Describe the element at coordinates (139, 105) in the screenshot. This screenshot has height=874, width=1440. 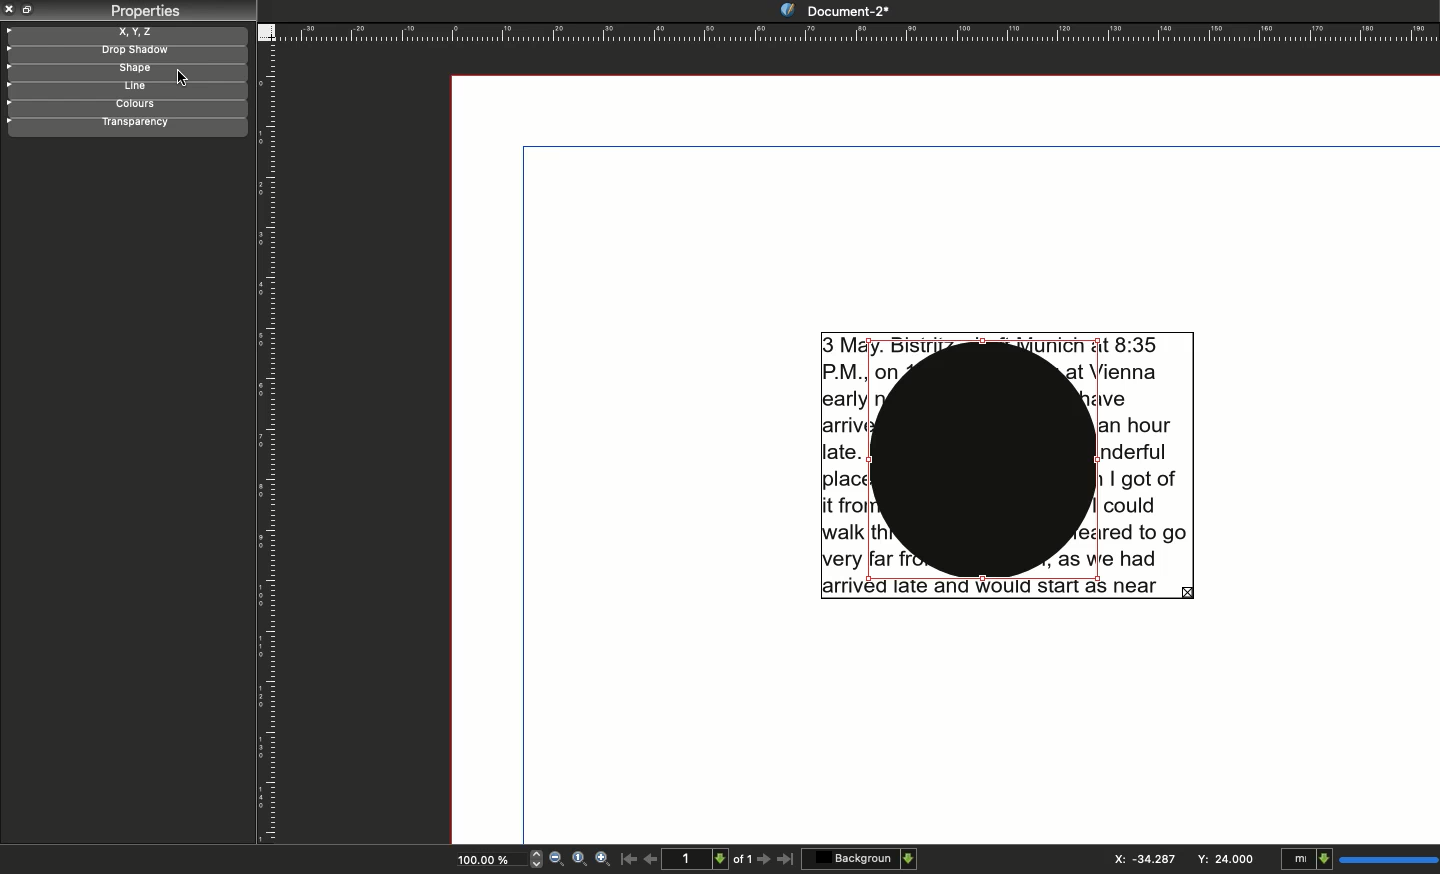
I see `Colours` at that location.